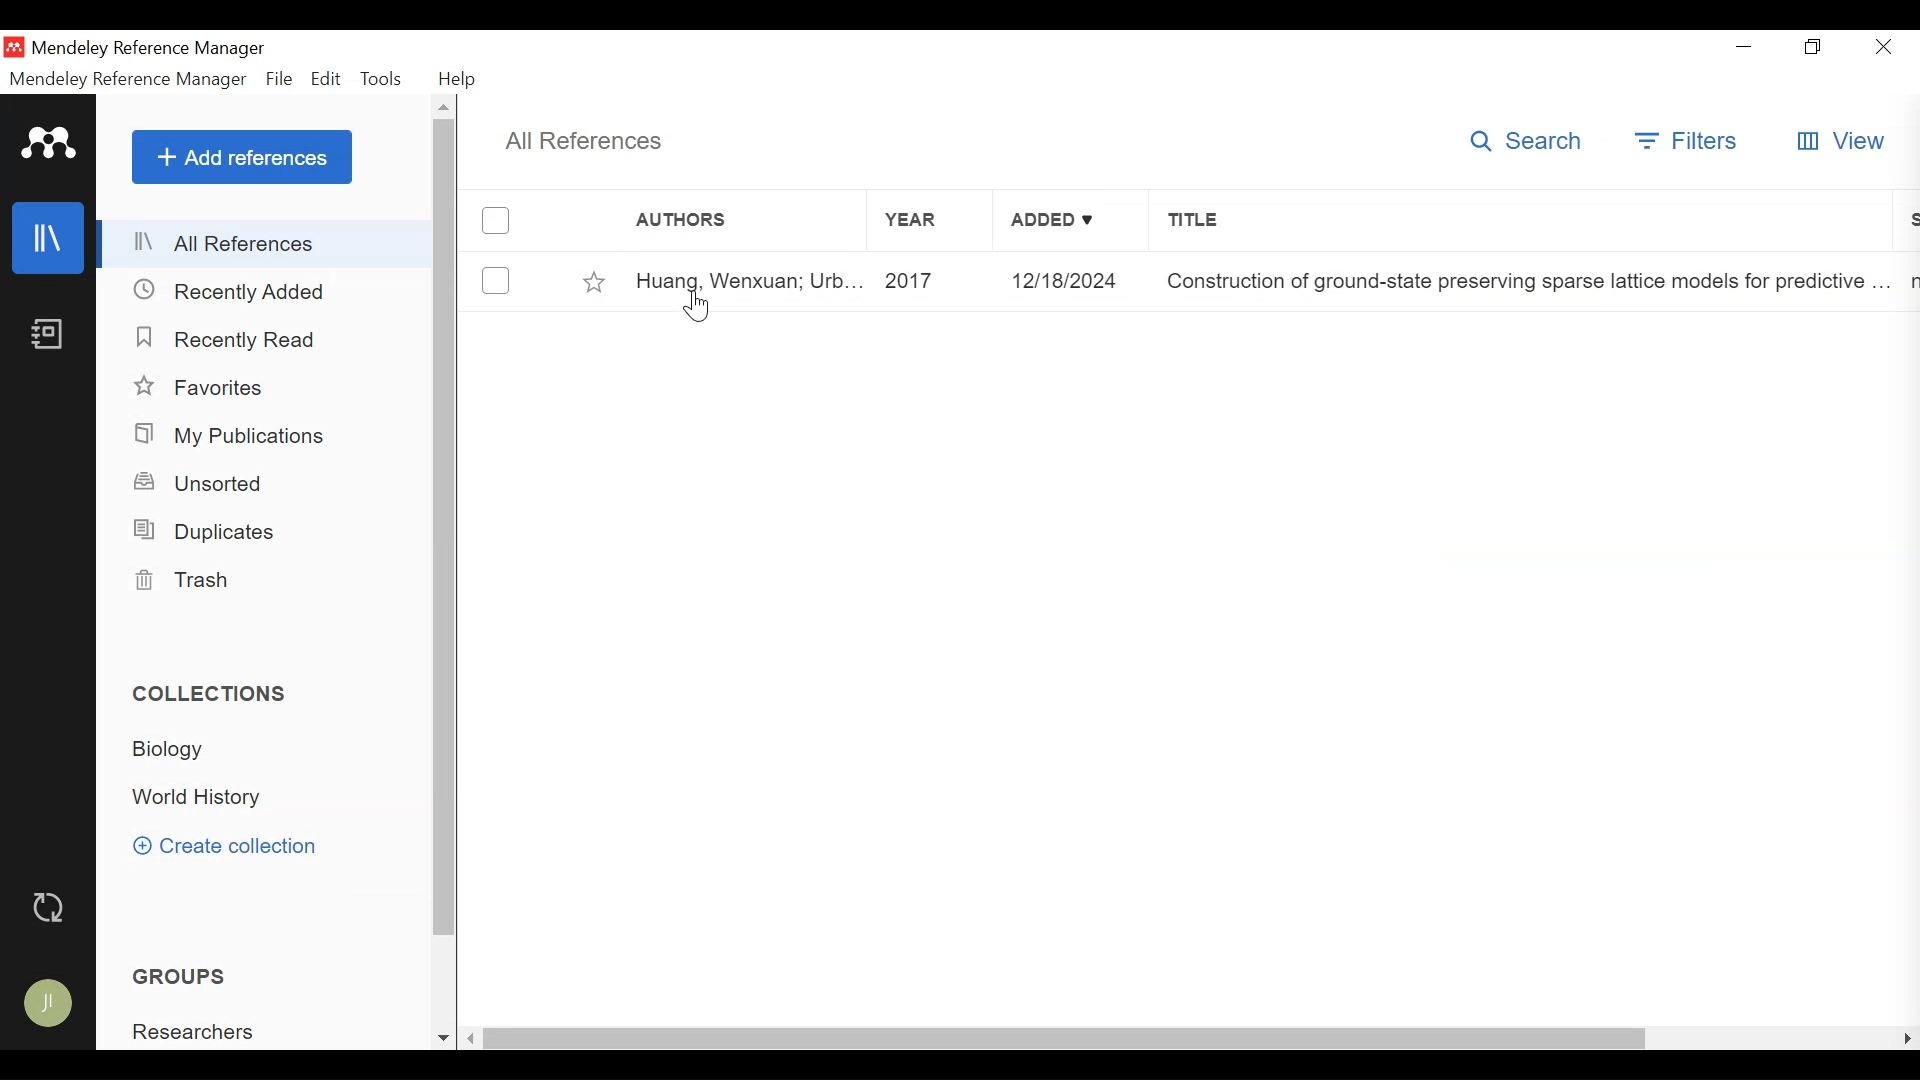  What do you see at coordinates (205, 386) in the screenshot?
I see `Favorites` at bounding box center [205, 386].